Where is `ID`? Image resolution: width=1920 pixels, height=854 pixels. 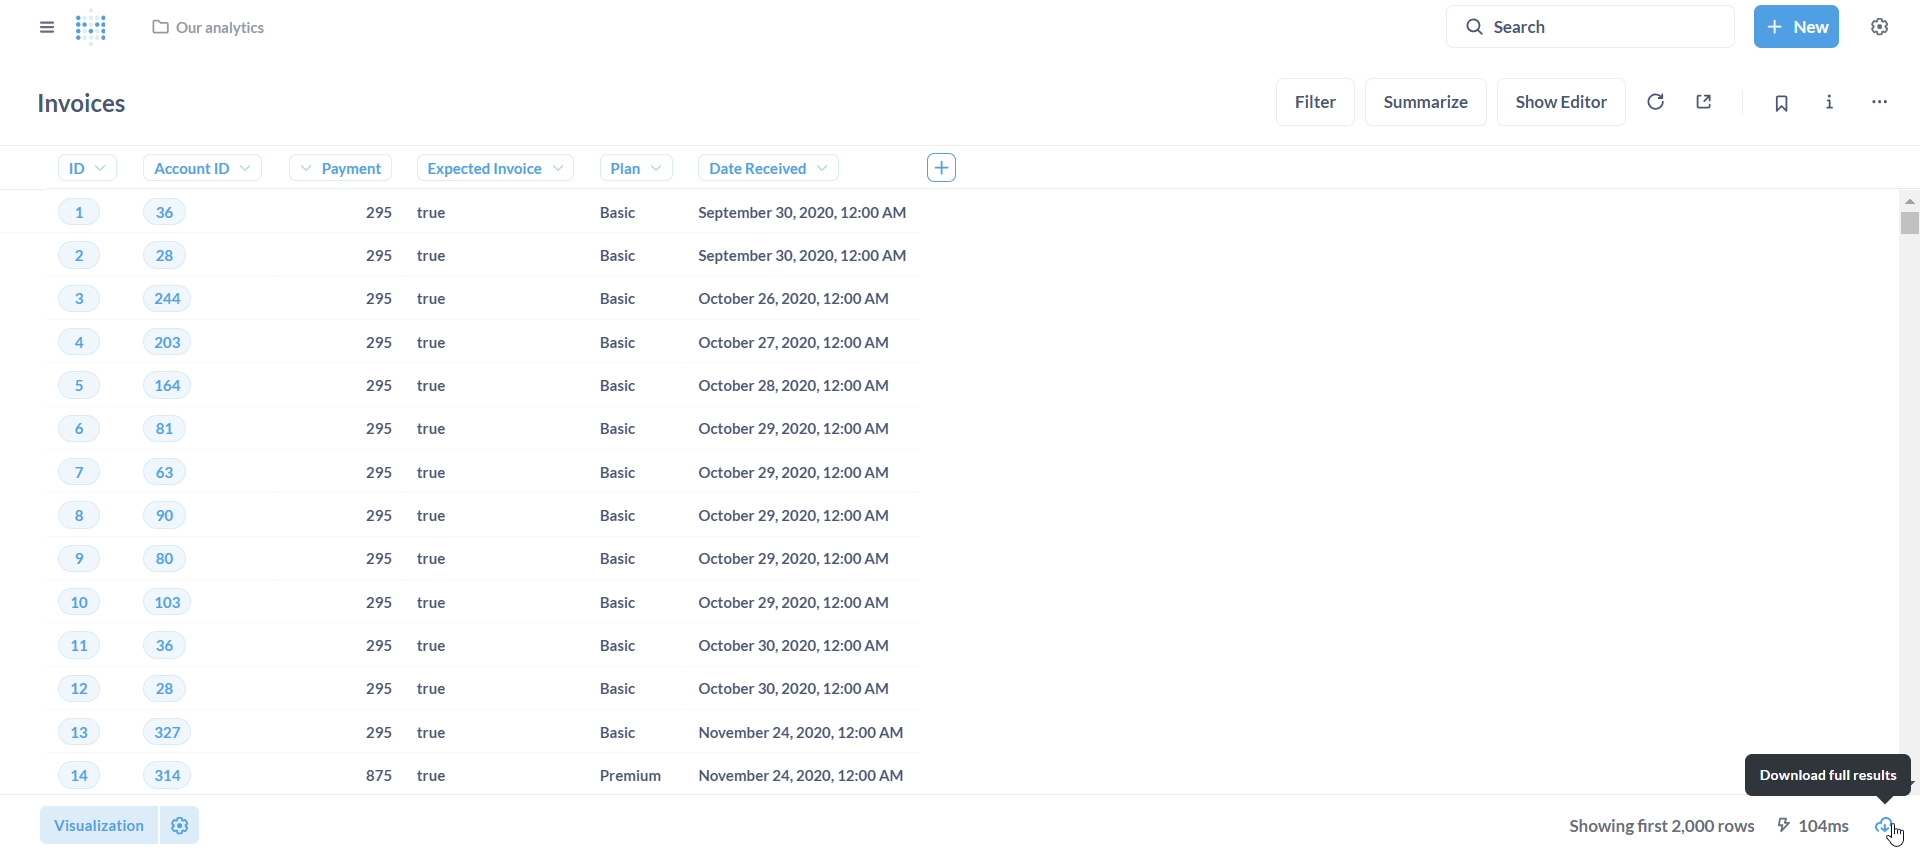
ID is located at coordinates (76, 167).